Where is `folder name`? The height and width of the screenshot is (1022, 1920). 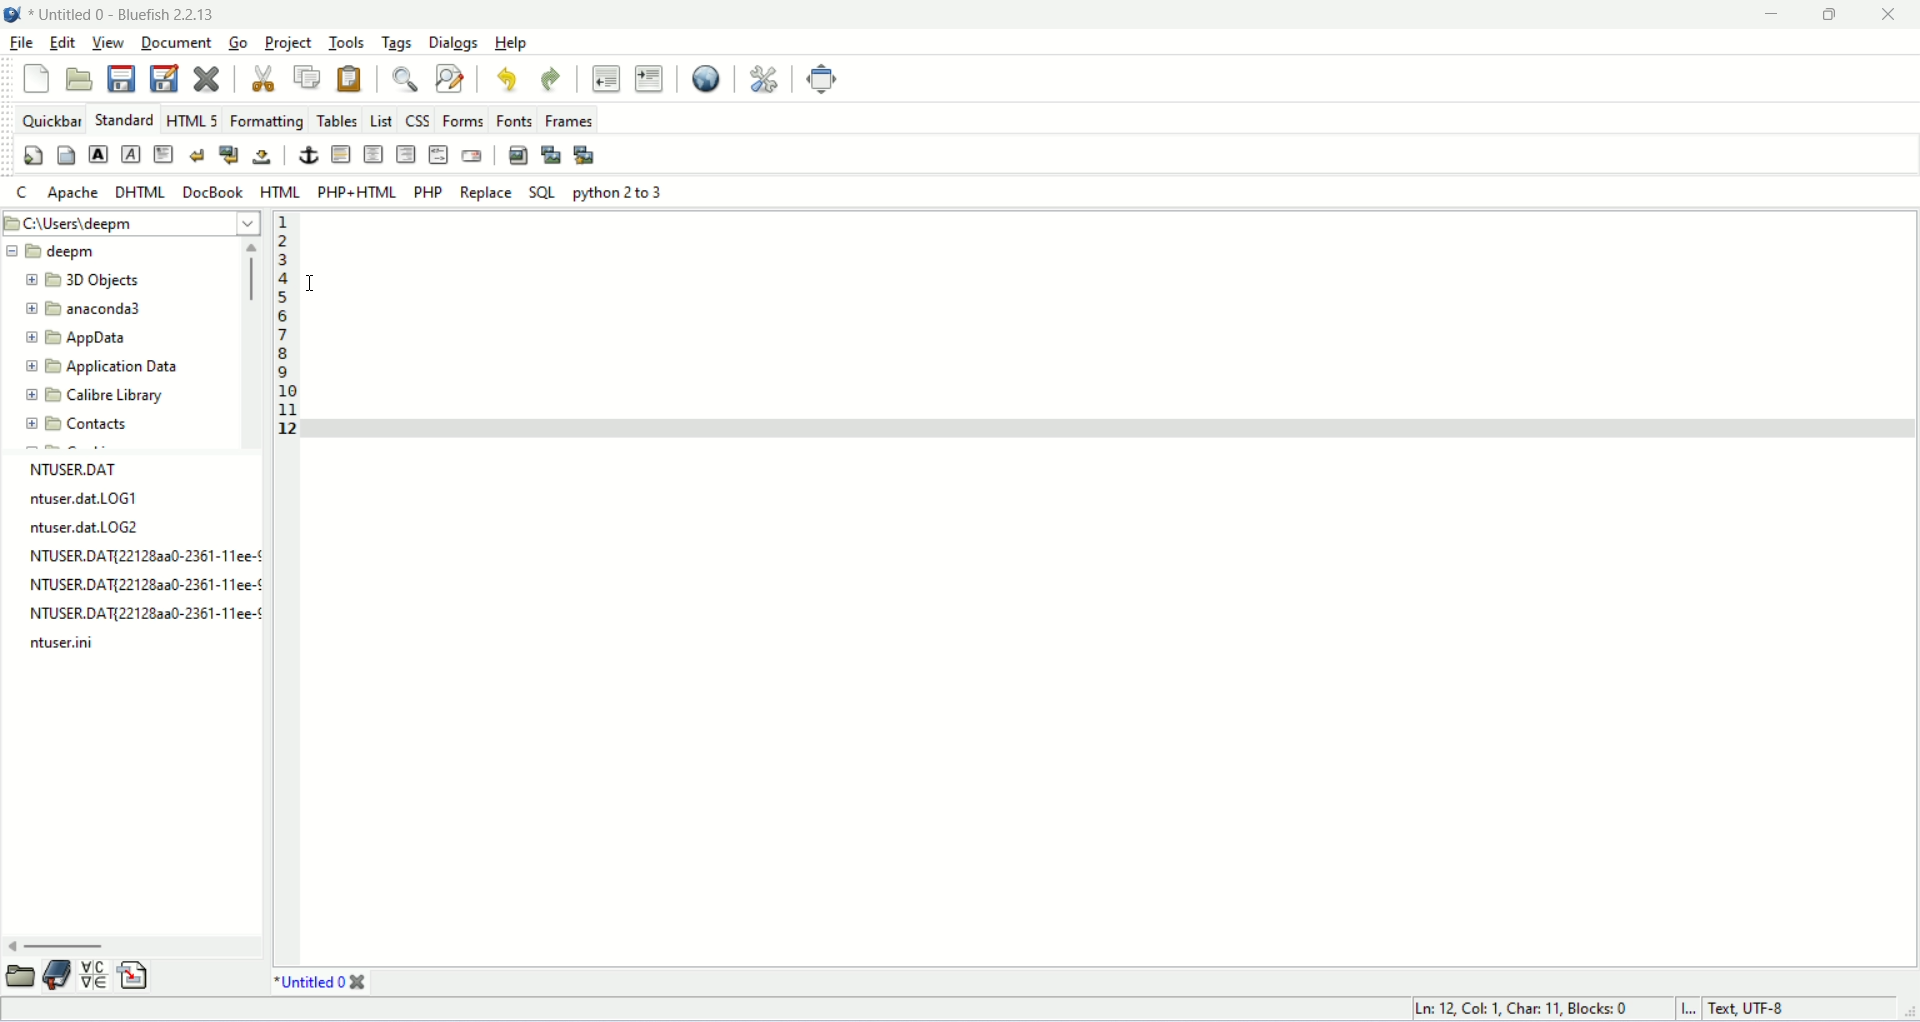 folder name is located at coordinates (94, 307).